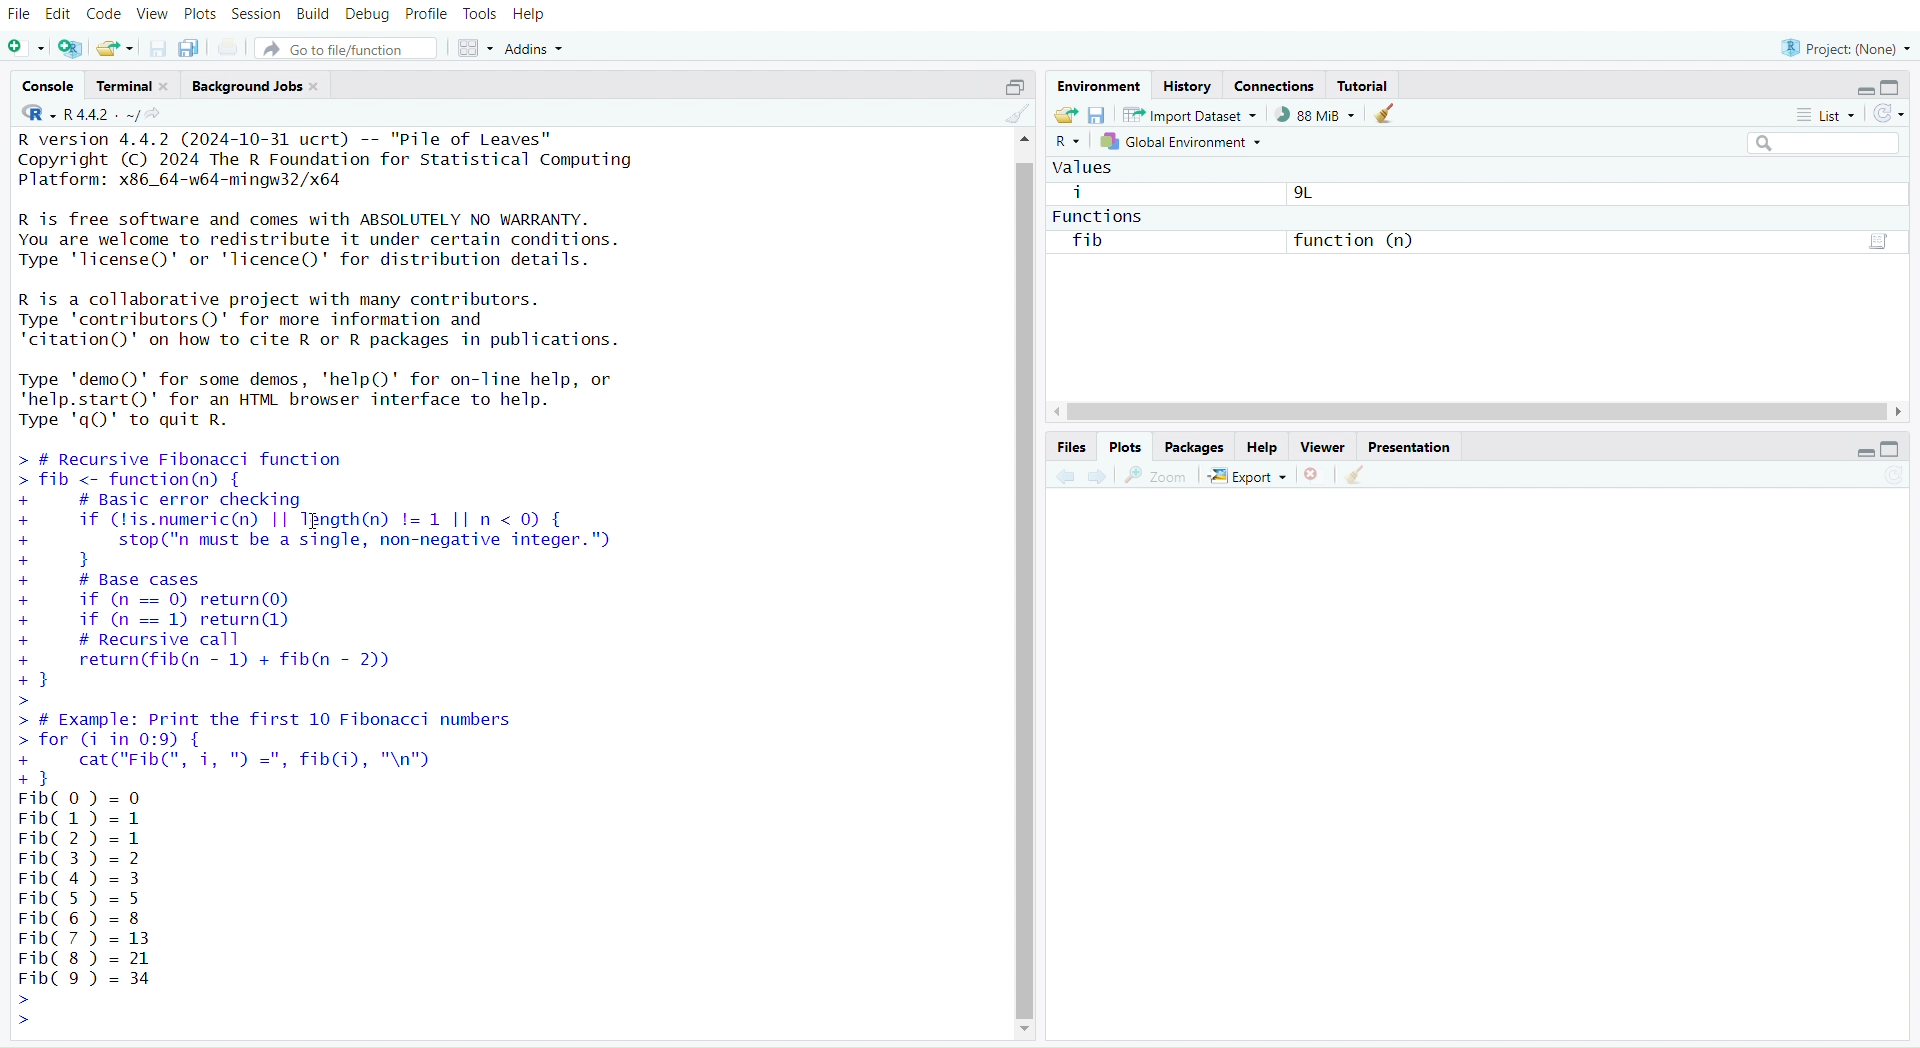 Image resolution: width=1920 pixels, height=1048 pixels. Describe the element at coordinates (113, 50) in the screenshot. I see `open an existing file` at that location.